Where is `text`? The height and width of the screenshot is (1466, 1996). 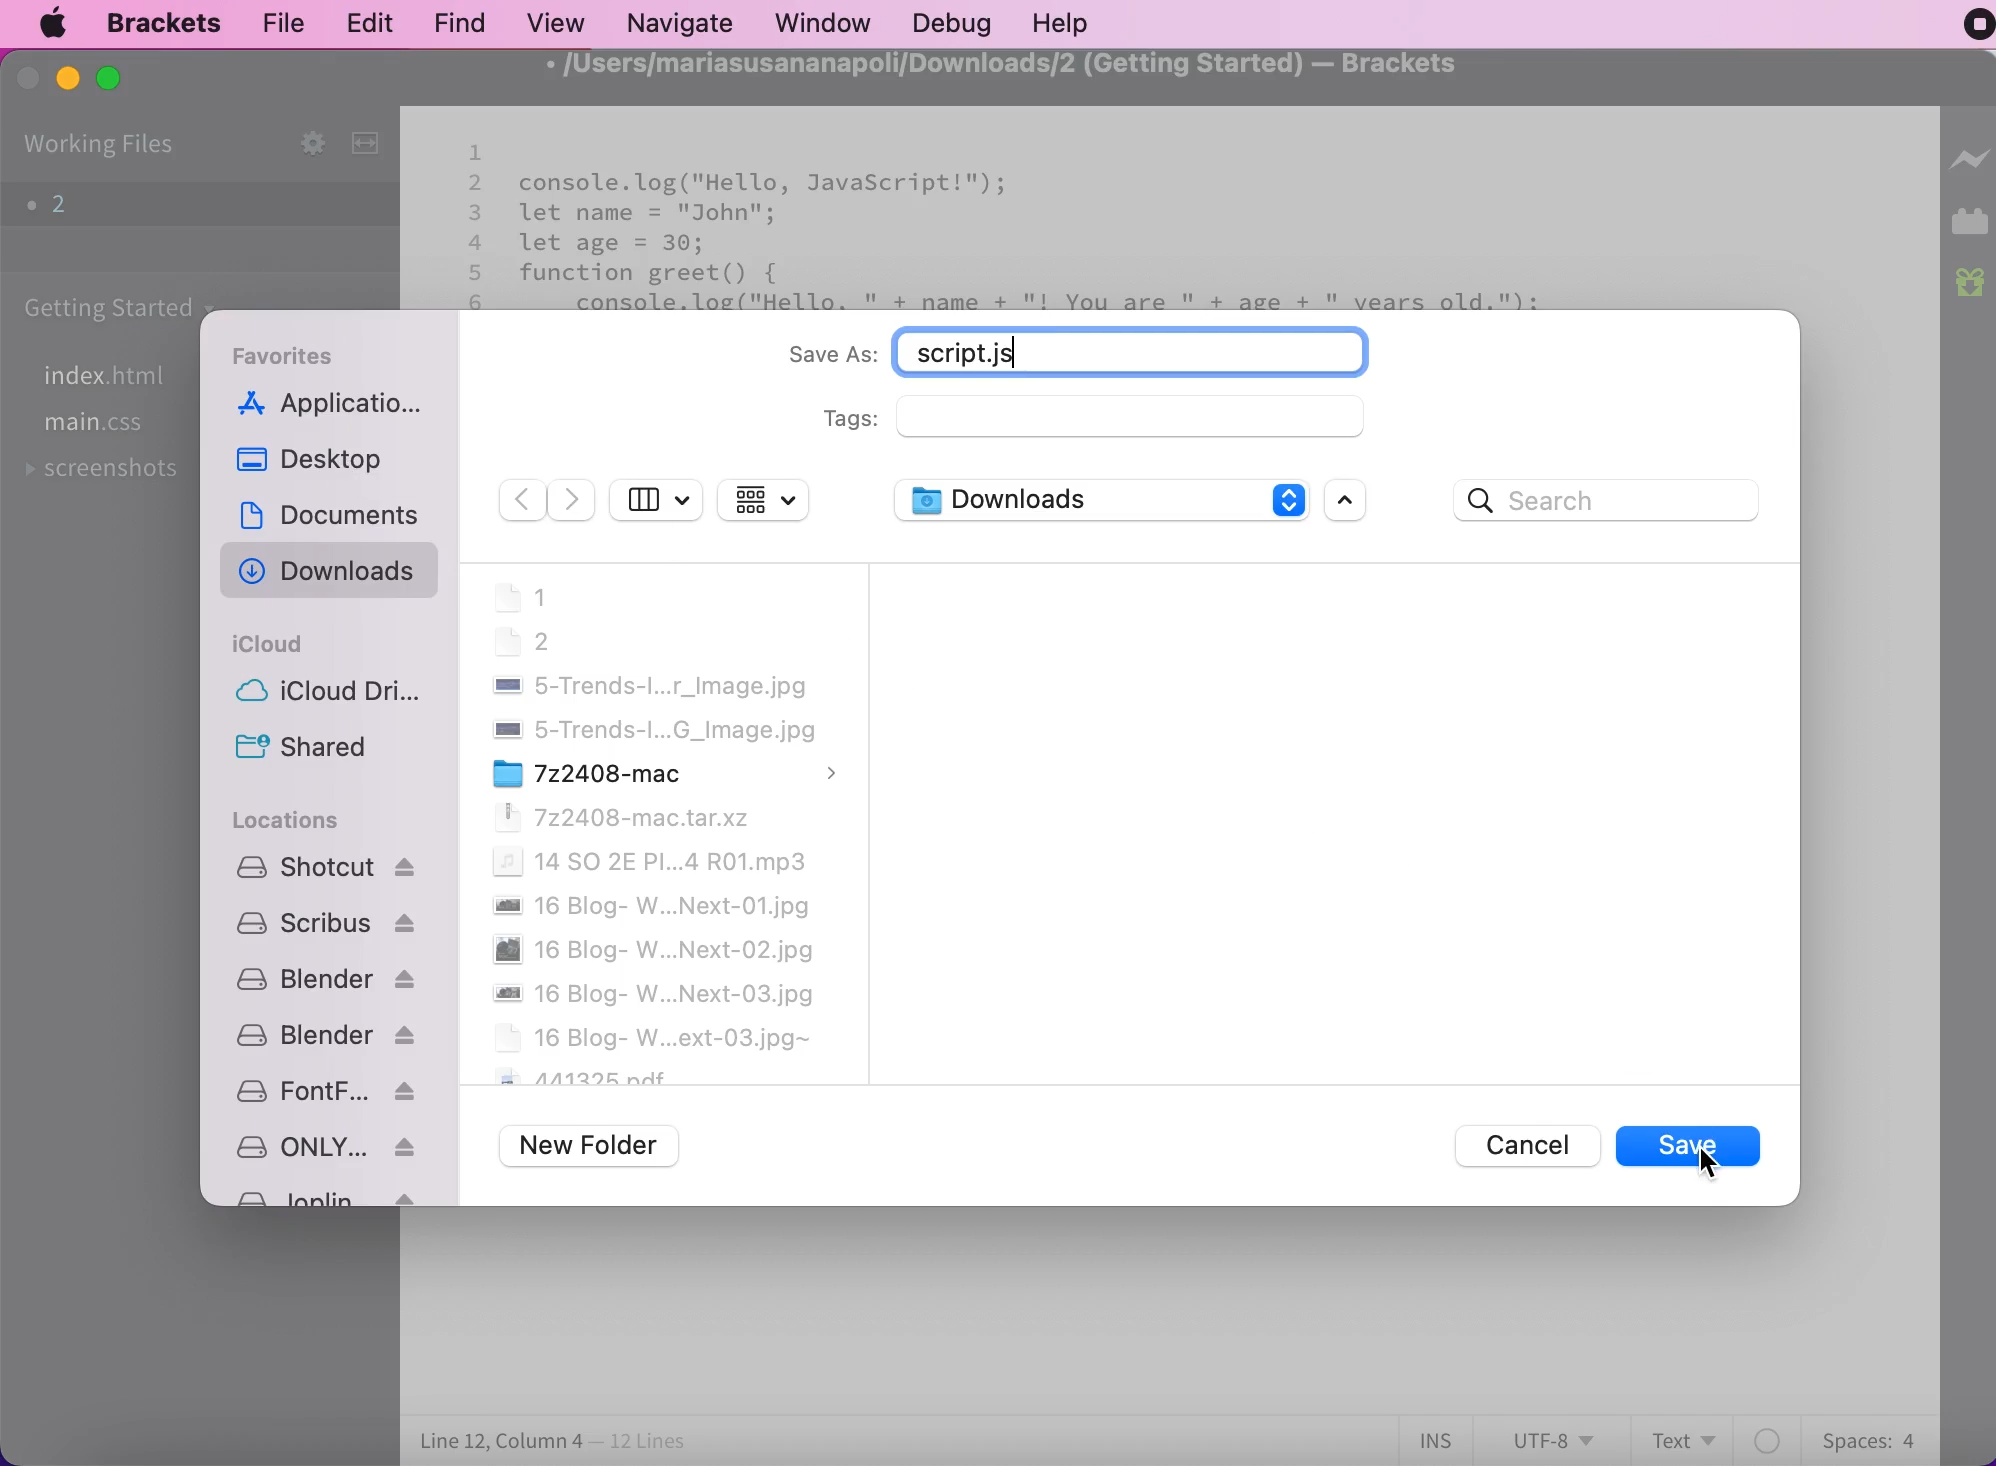
text is located at coordinates (1687, 1438).